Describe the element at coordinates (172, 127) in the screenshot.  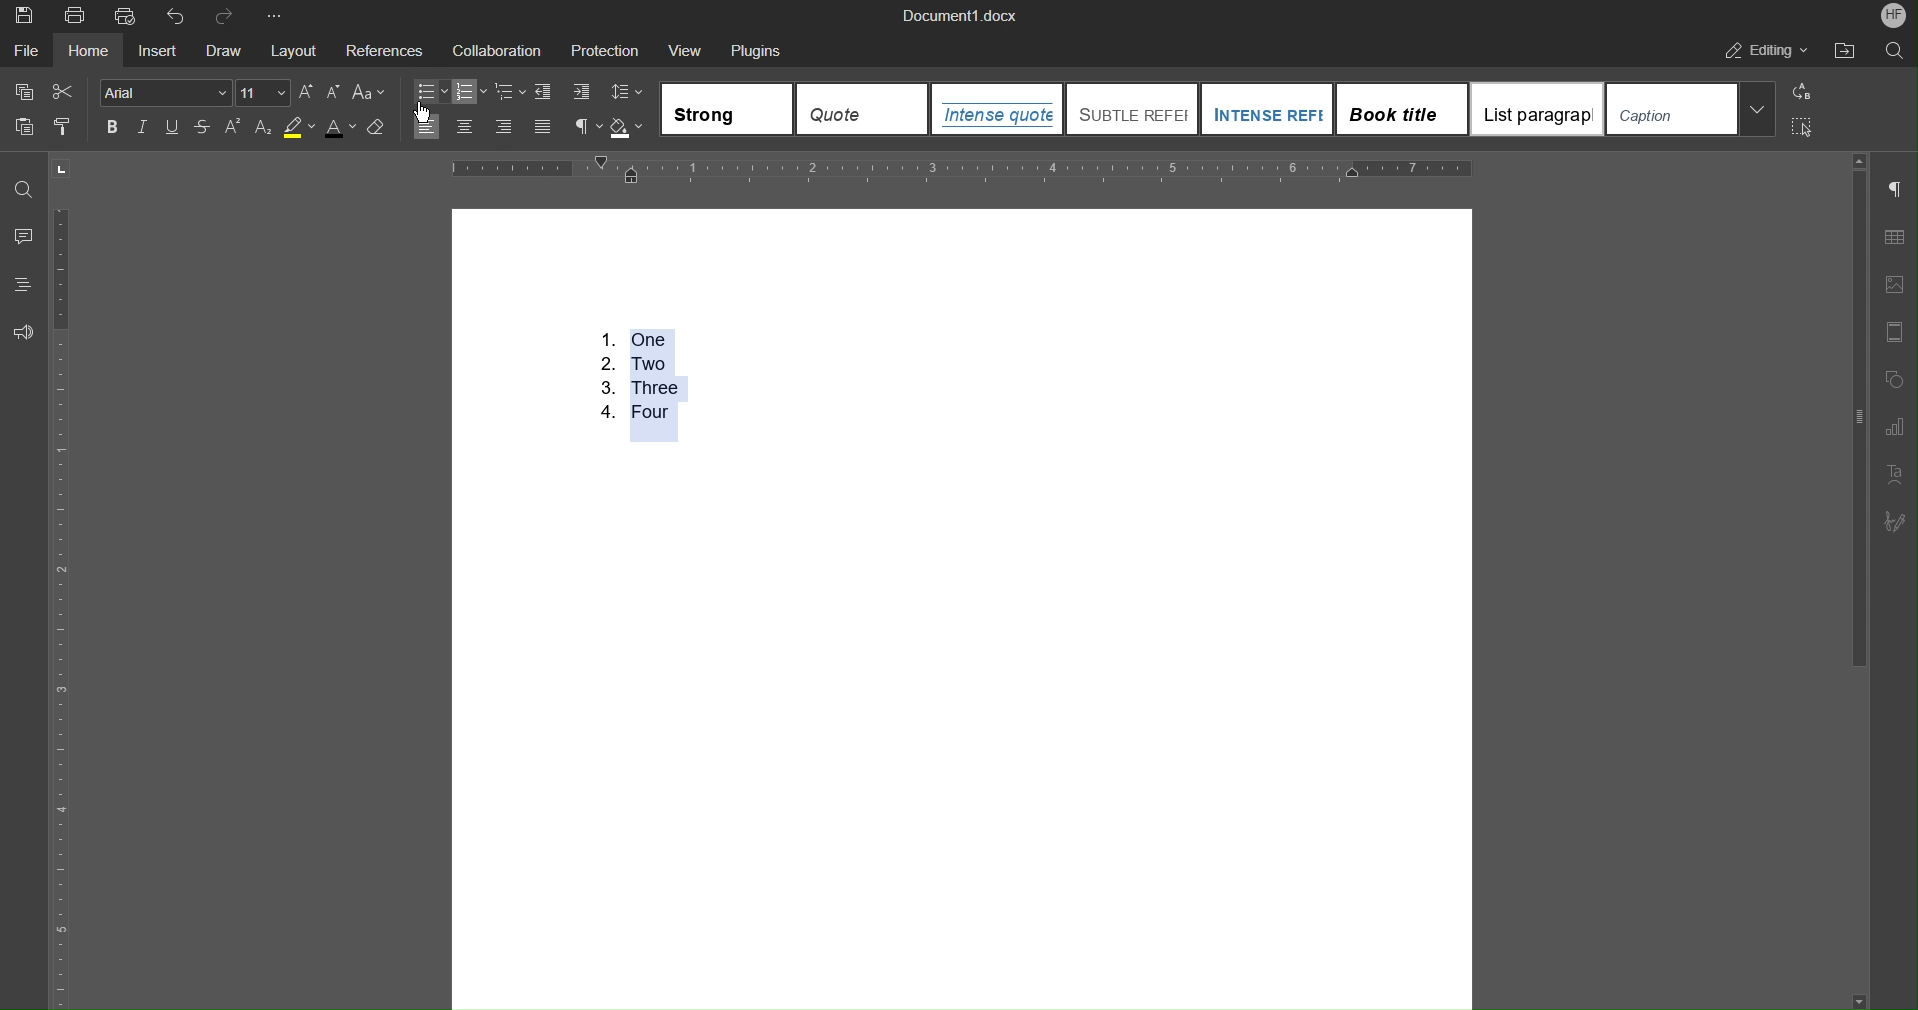
I see `Underline` at that location.